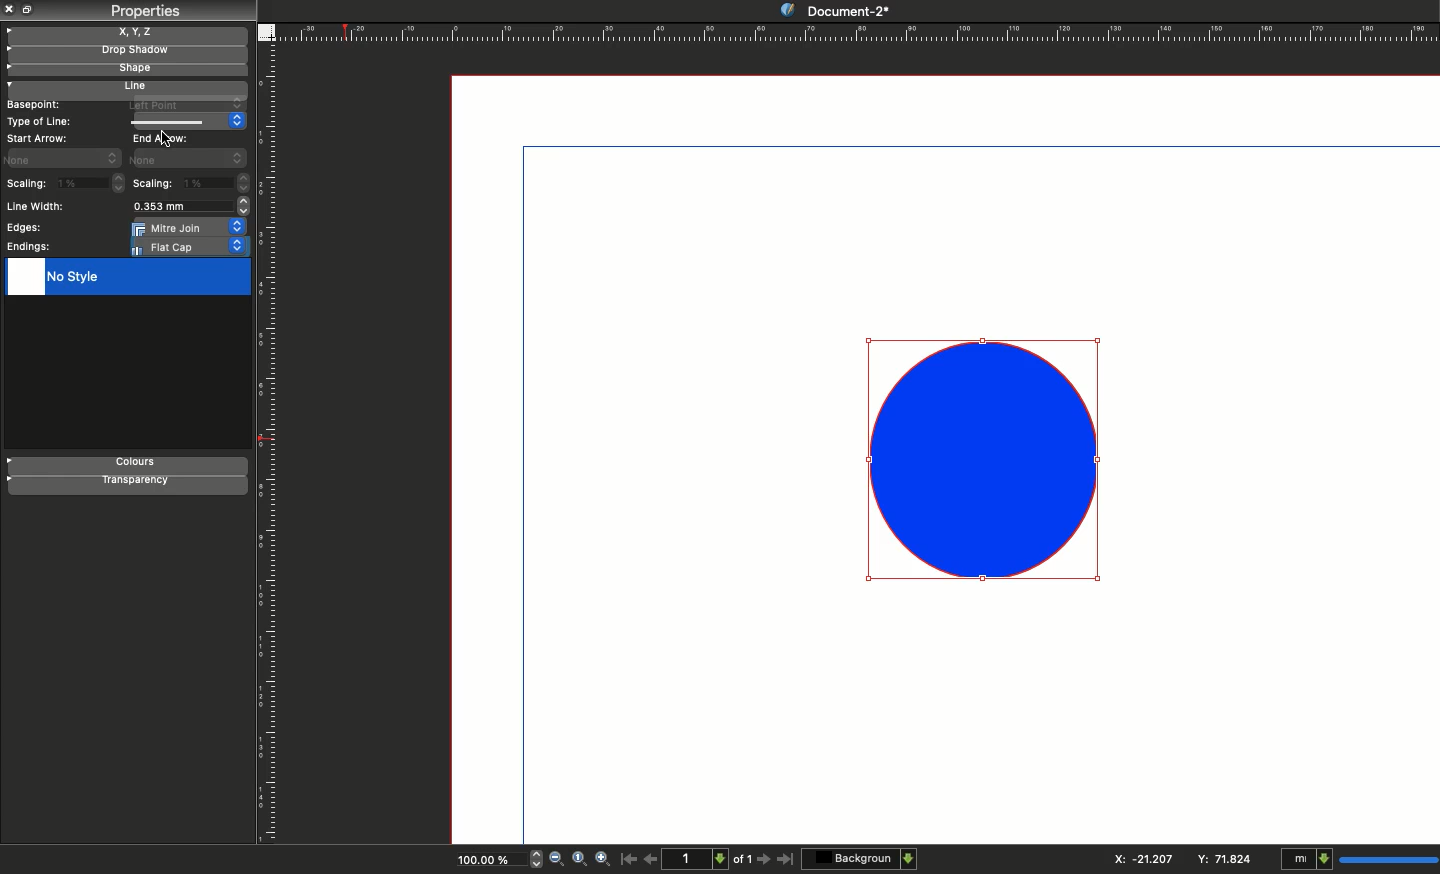 This screenshot has height=874, width=1440. What do you see at coordinates (743, 862) in the screenshot?
I see `of 1` at bounding box center [743, 862].